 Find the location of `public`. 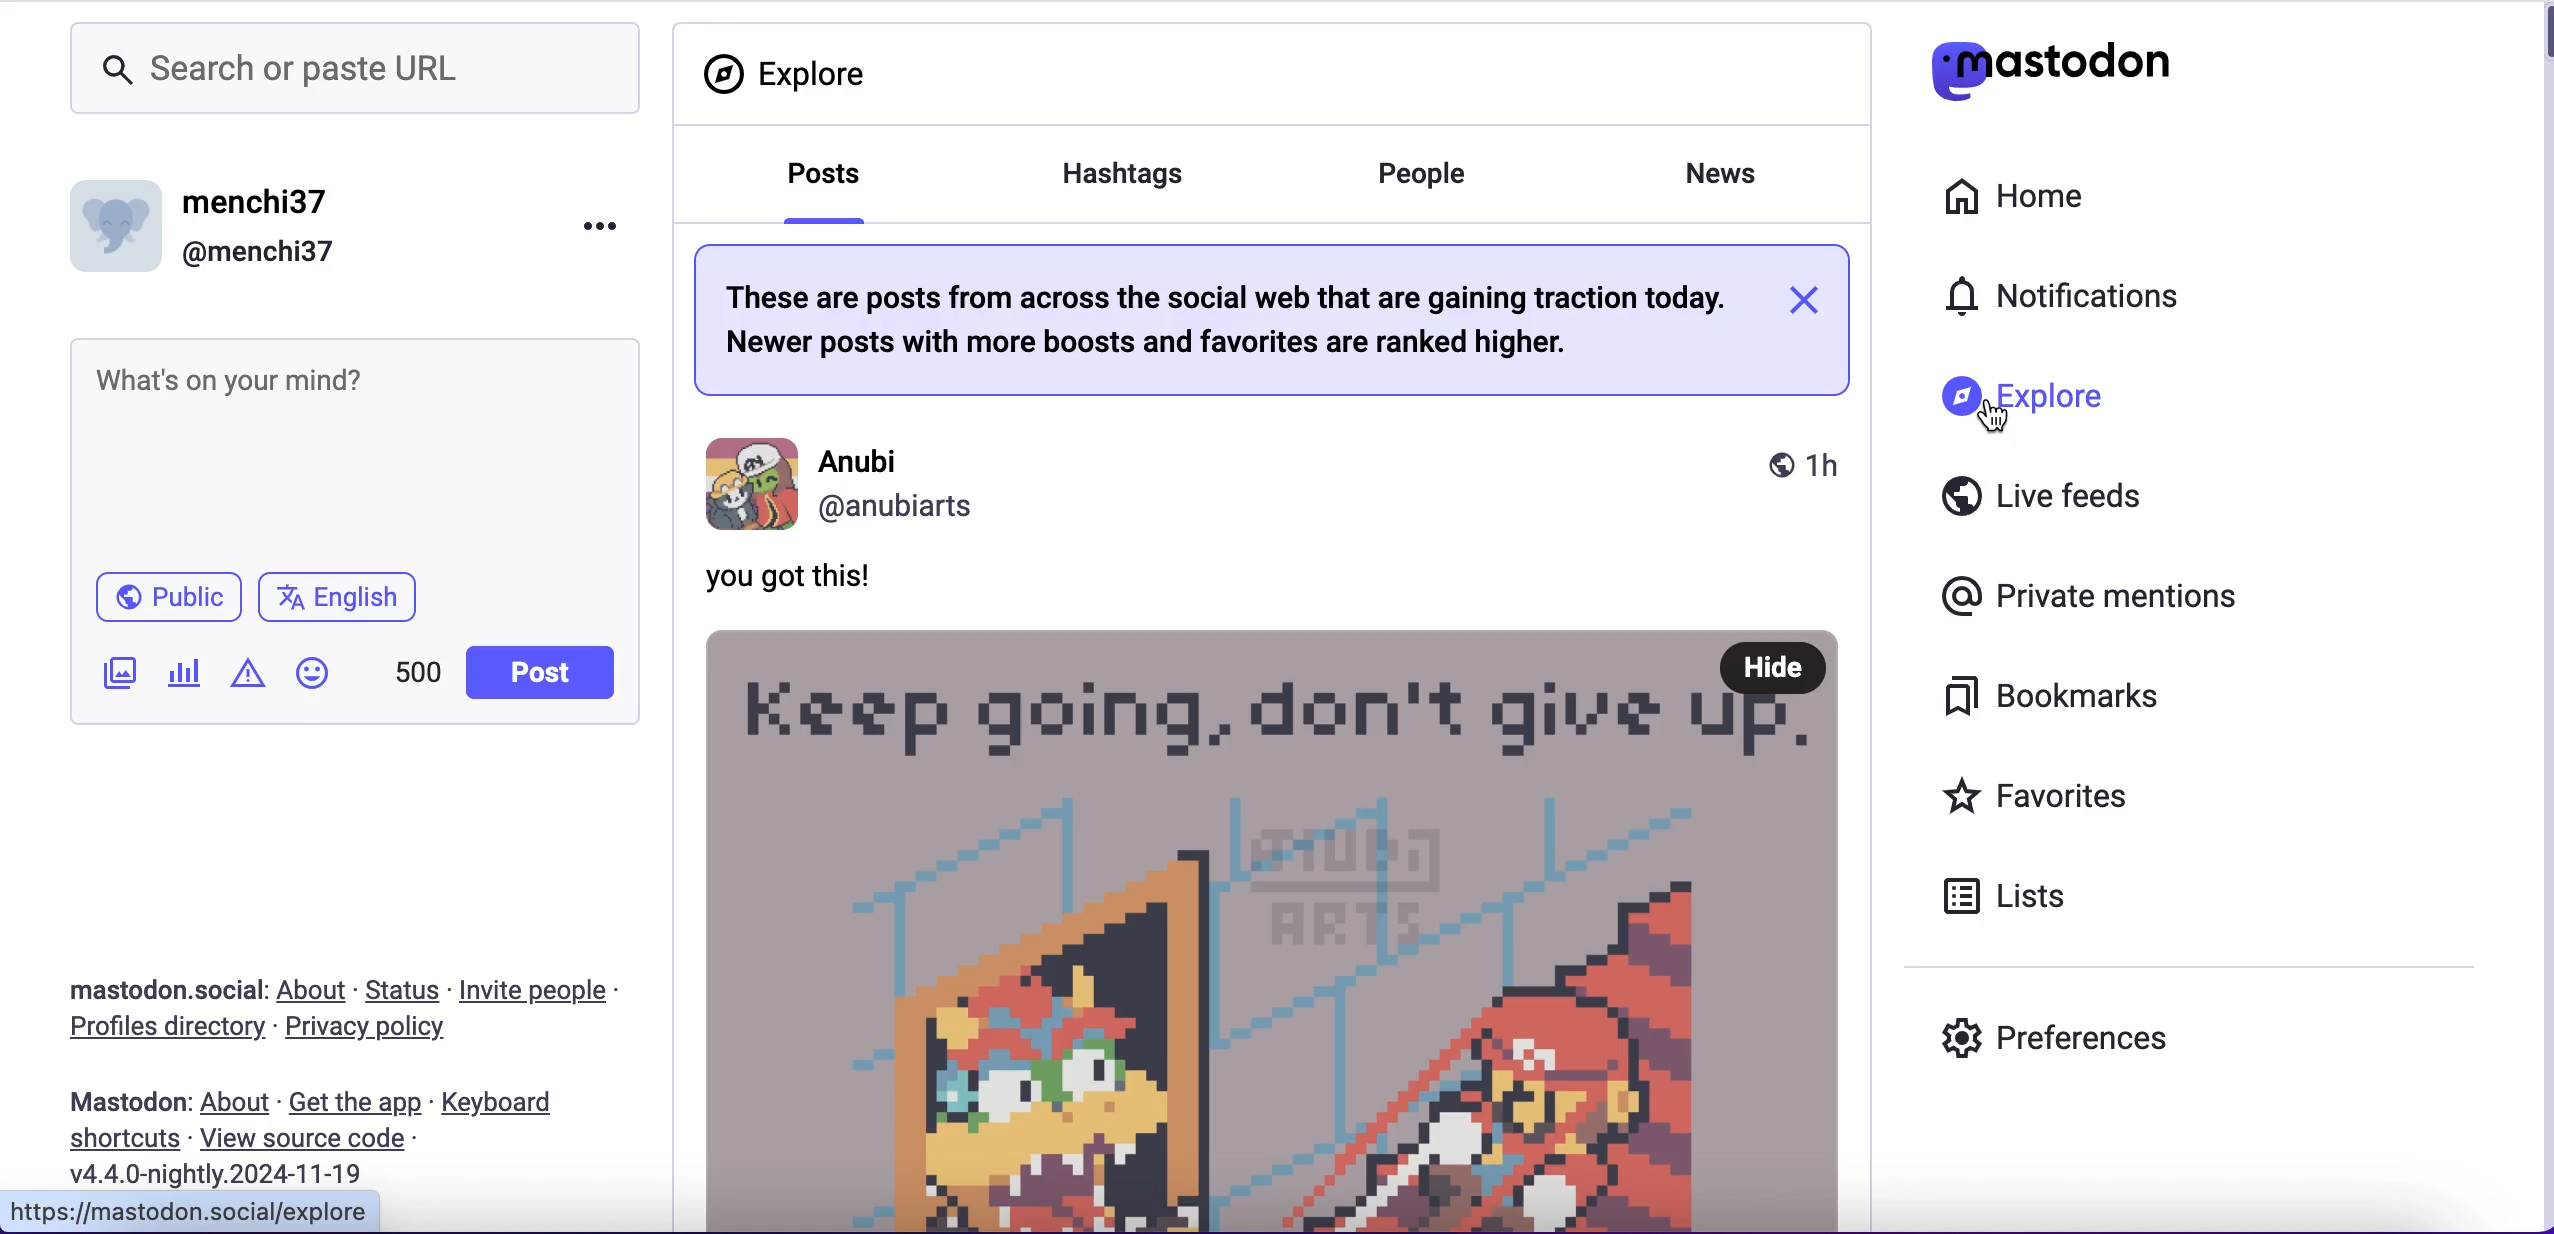

public is located at coordinates (166, 595).